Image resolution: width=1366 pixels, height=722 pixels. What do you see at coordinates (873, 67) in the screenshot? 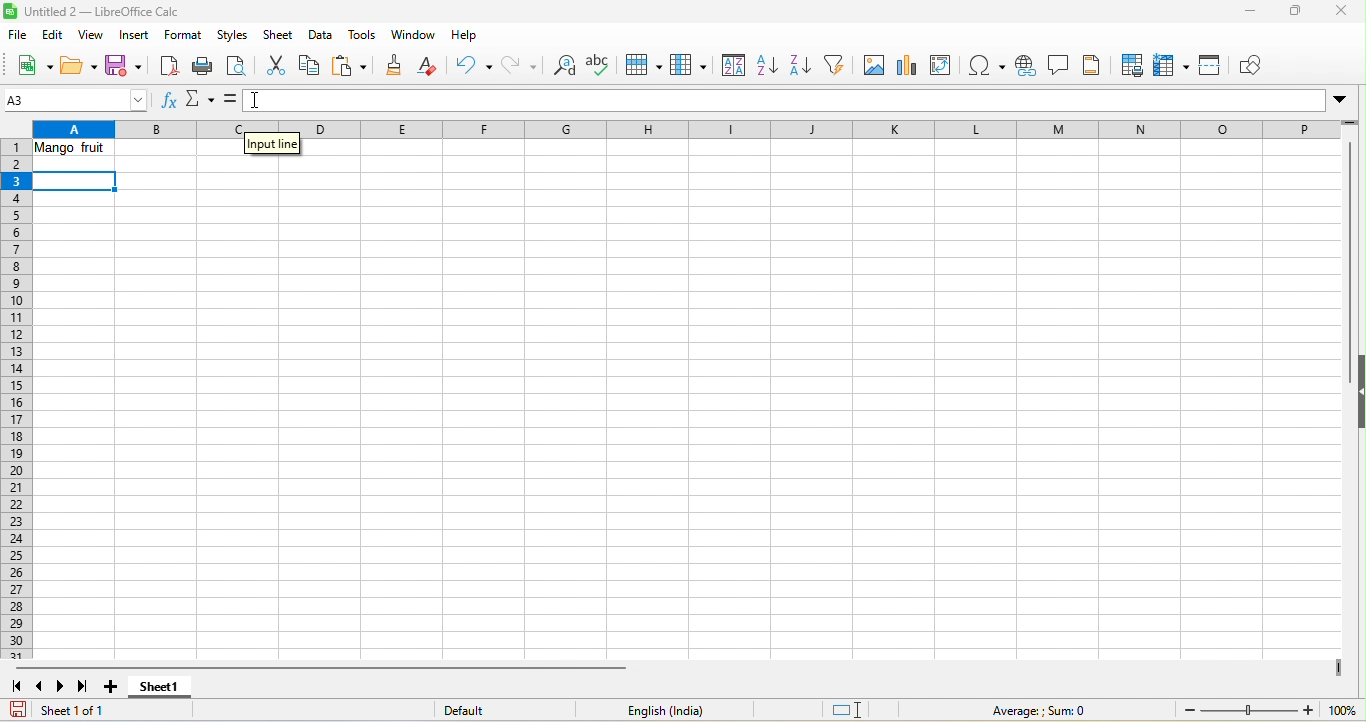
I see `image` at bounding box center [873, 67].